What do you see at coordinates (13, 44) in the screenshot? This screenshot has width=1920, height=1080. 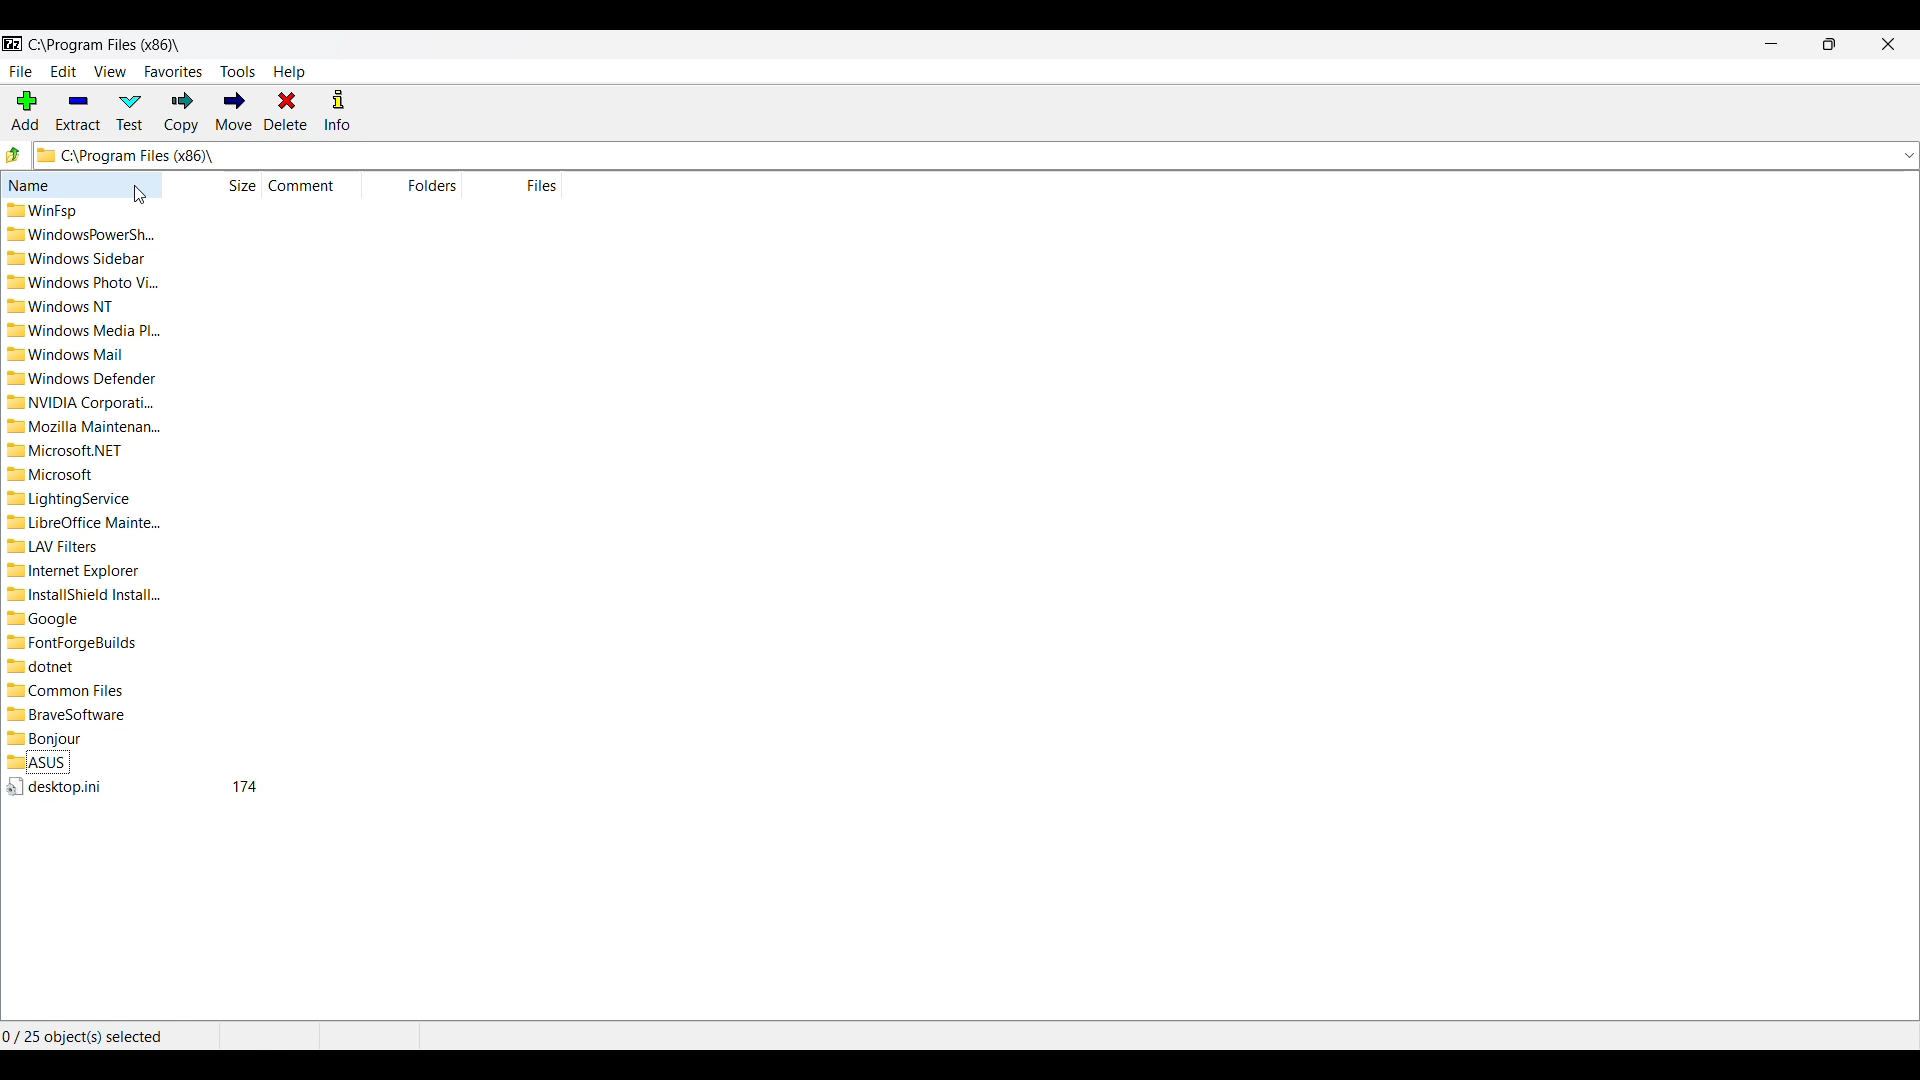 I see `Software logo` at bounding box center [13, 44].